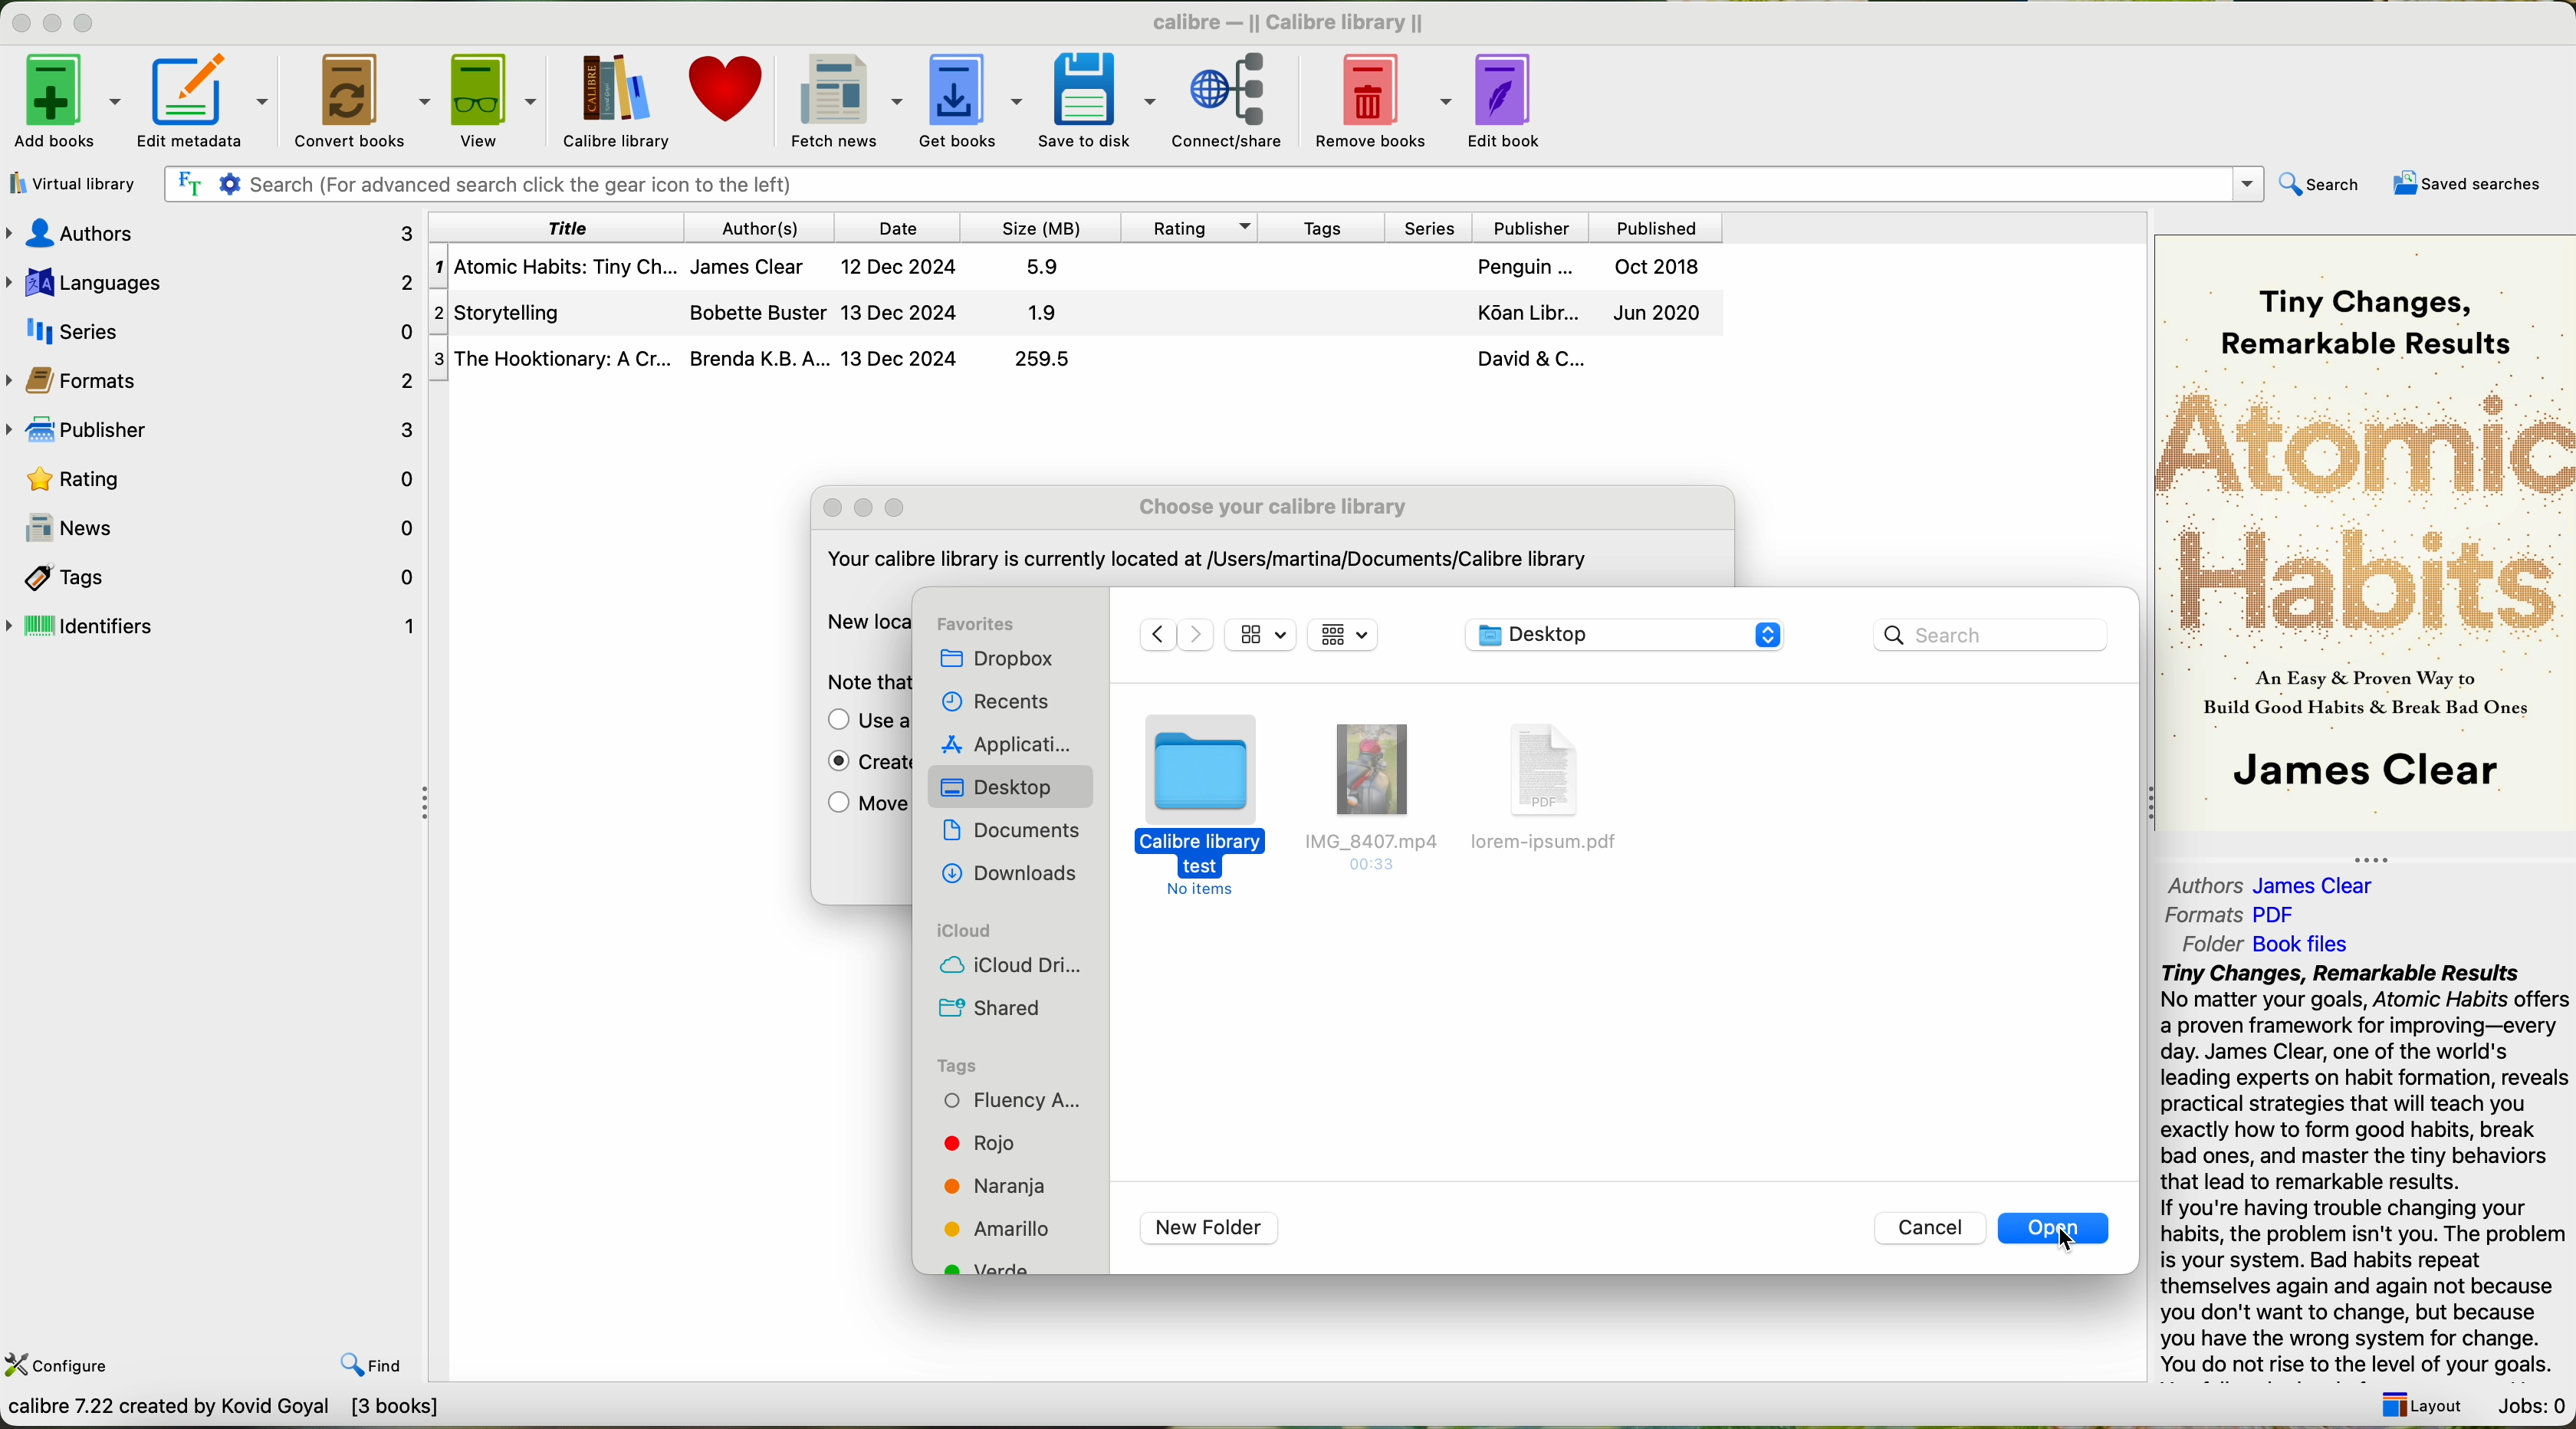 The image size is (2576, 1429). I want to click on | Fr ¢ Search (For advanced search click the gear icon to the left), so click(1206, 182).